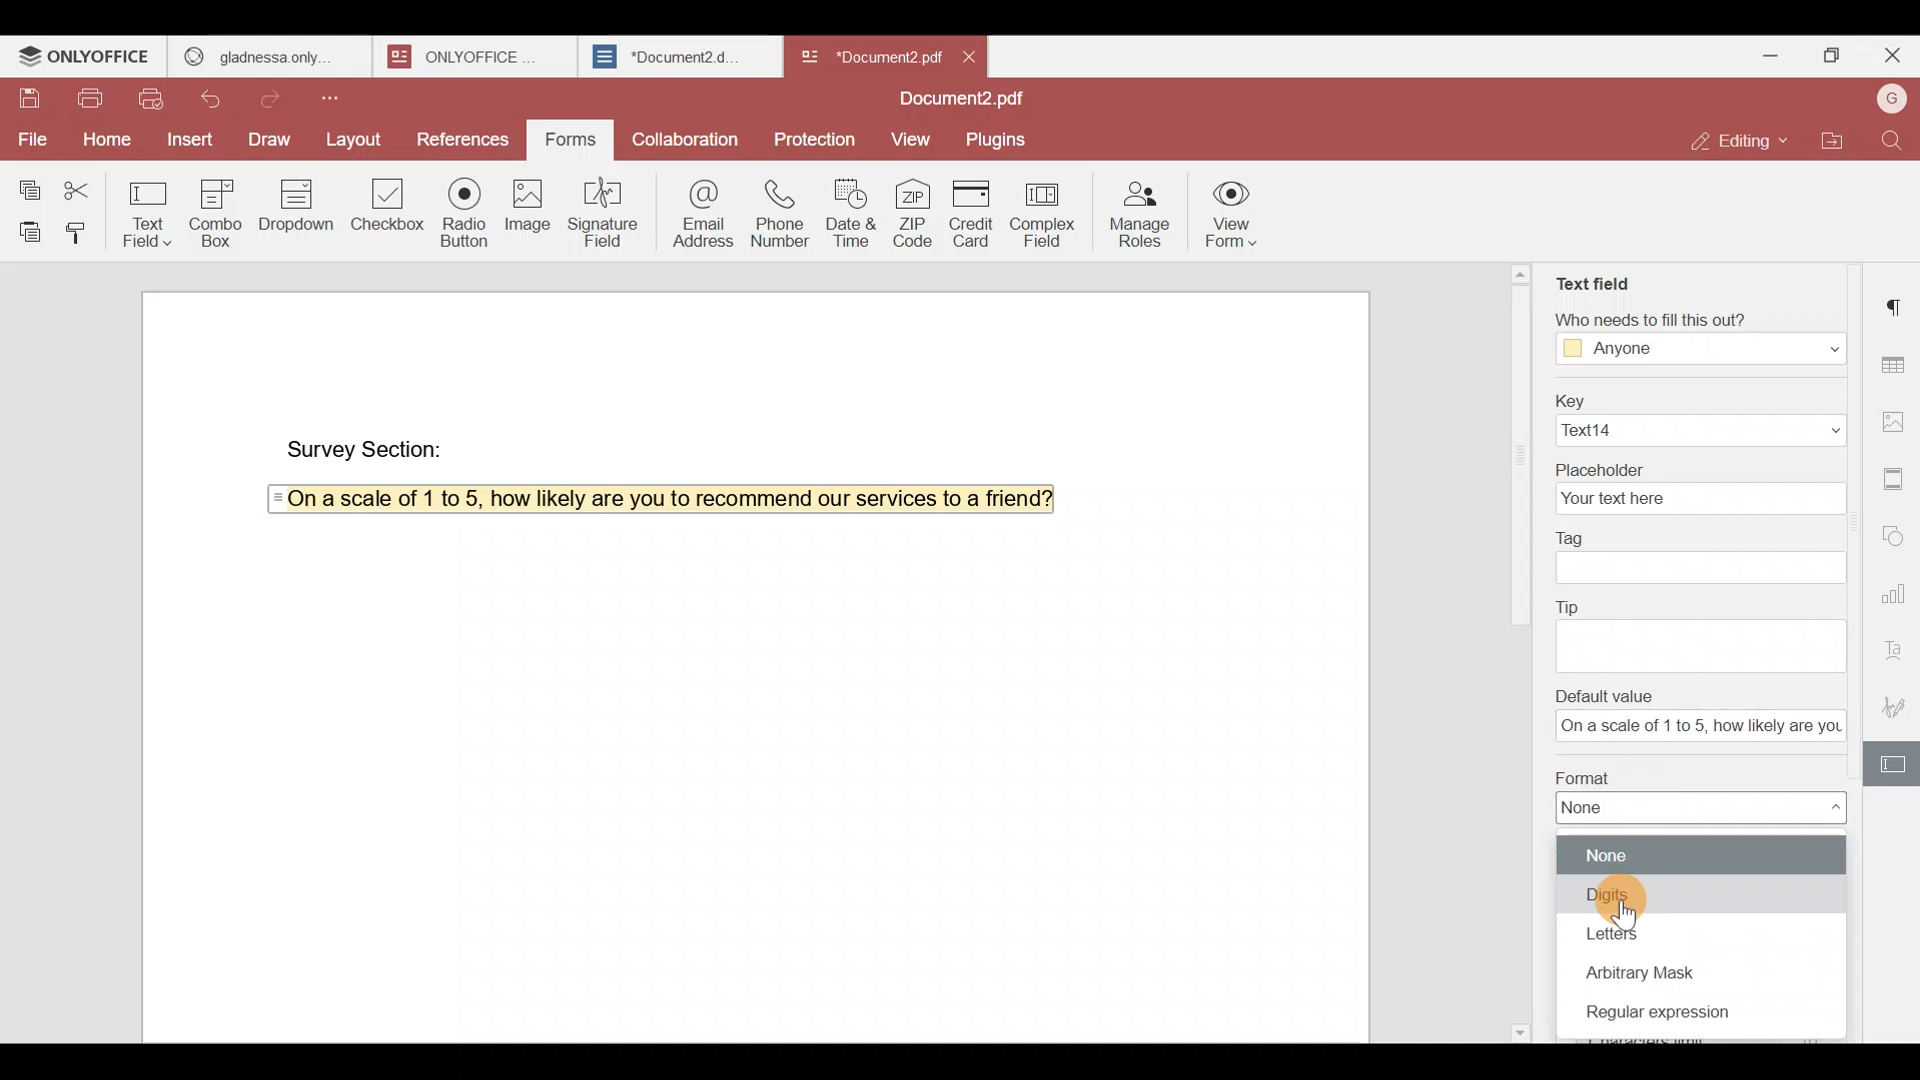  Describe the element at coordinates (1698, 606) in the screenshot. I see `Tip` at that location.